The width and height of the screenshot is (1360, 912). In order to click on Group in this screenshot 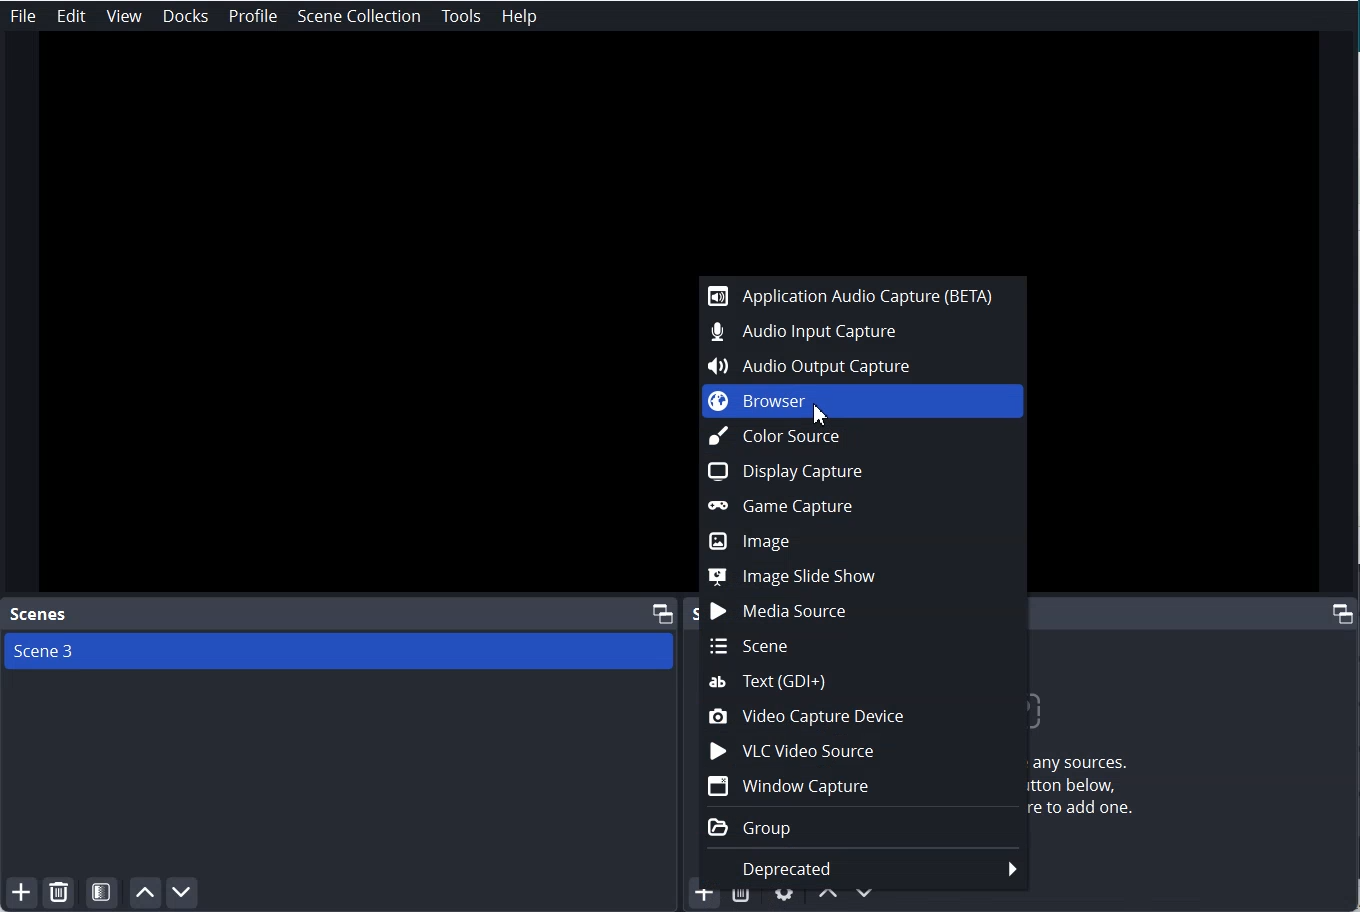, I will do `click(864, 826)`.